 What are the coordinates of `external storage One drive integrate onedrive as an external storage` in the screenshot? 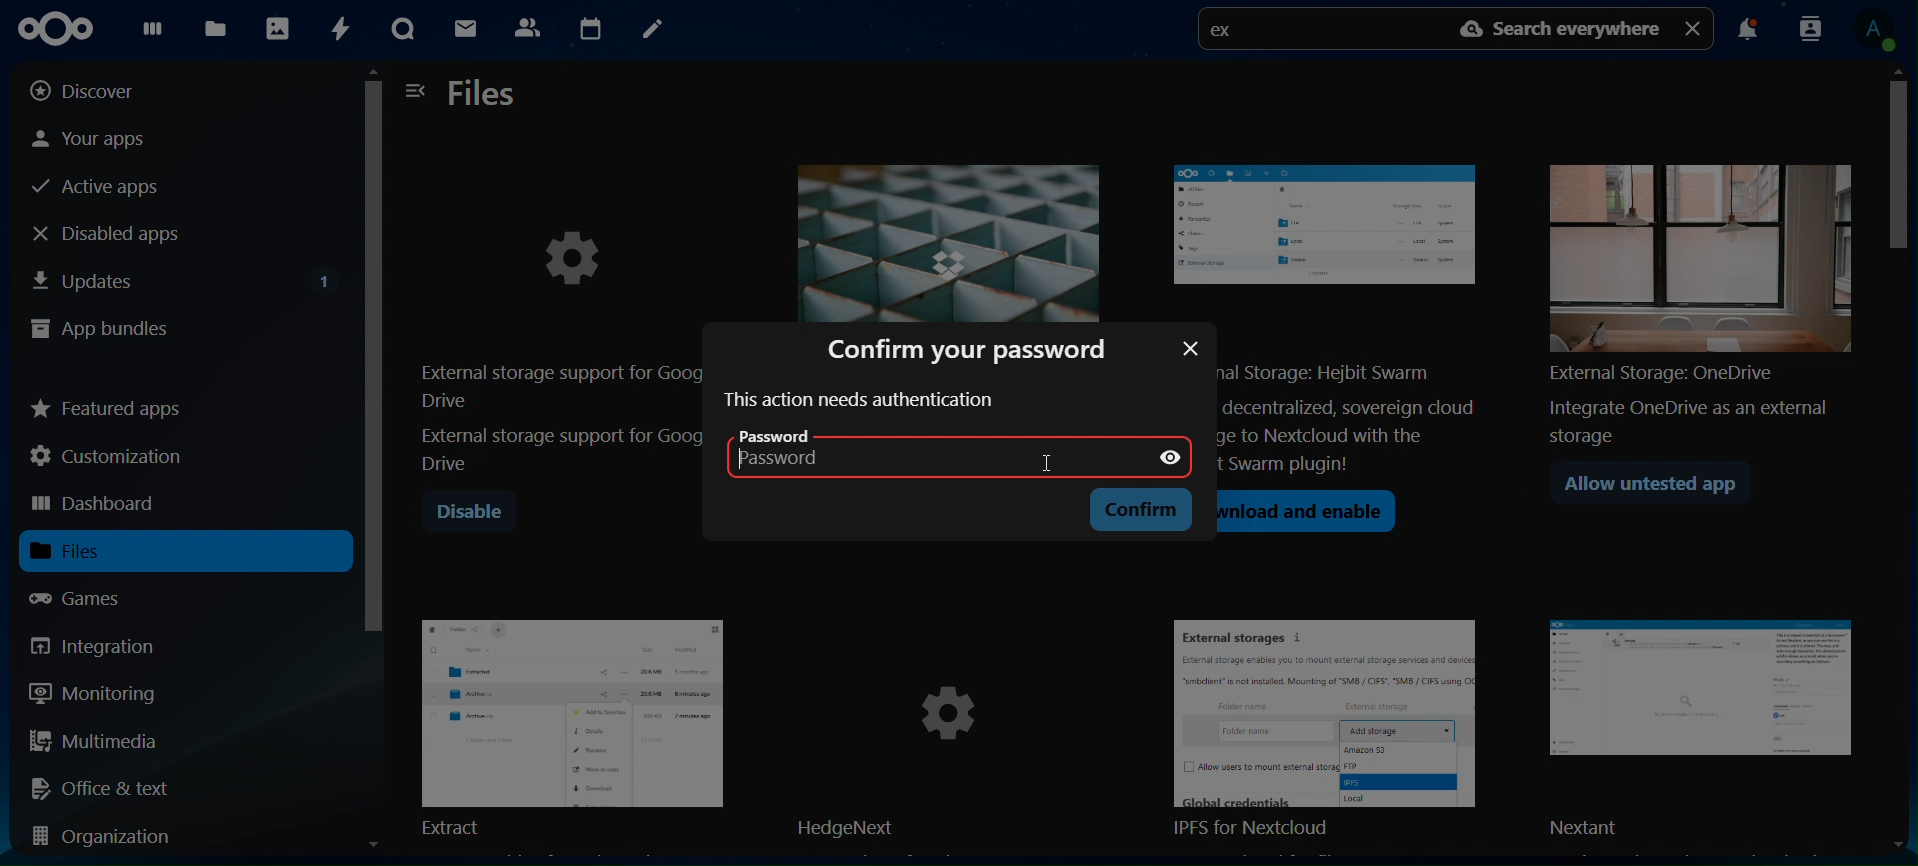 It's located at (1693, 296).